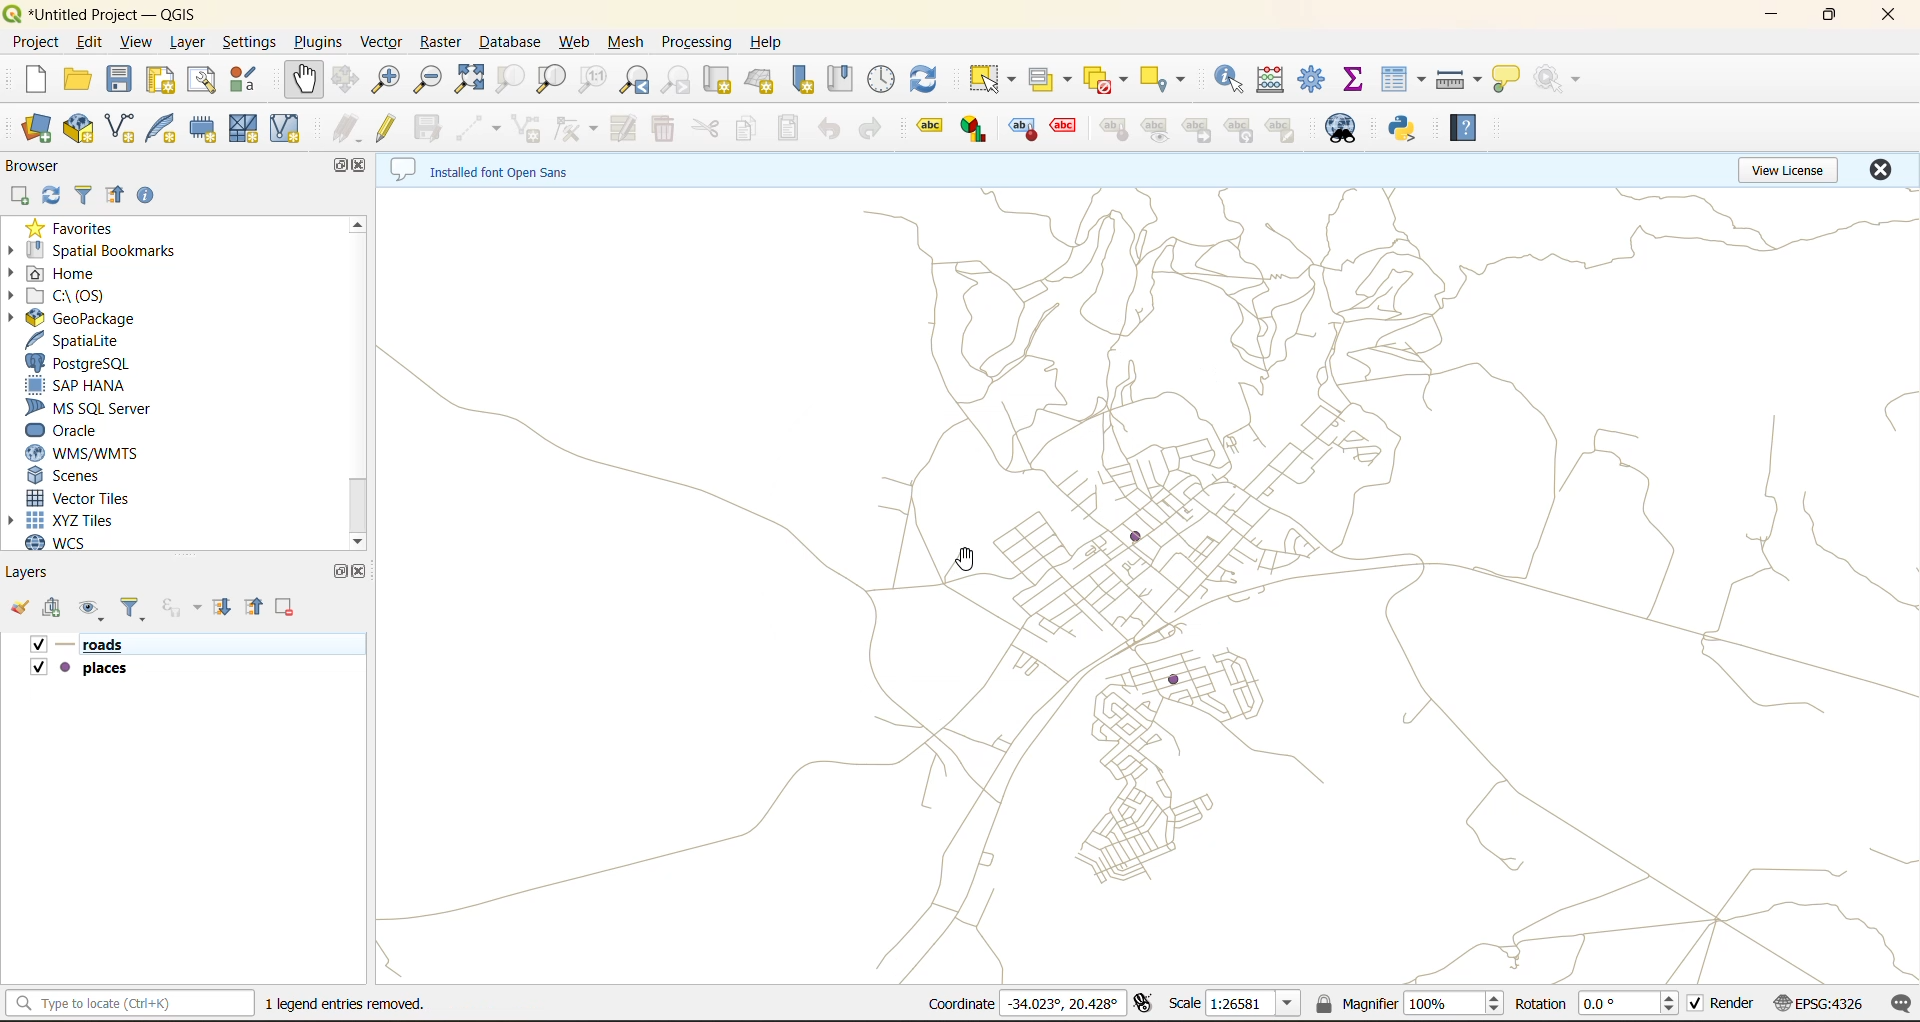  I want to click on oracle, so click(78, 432).